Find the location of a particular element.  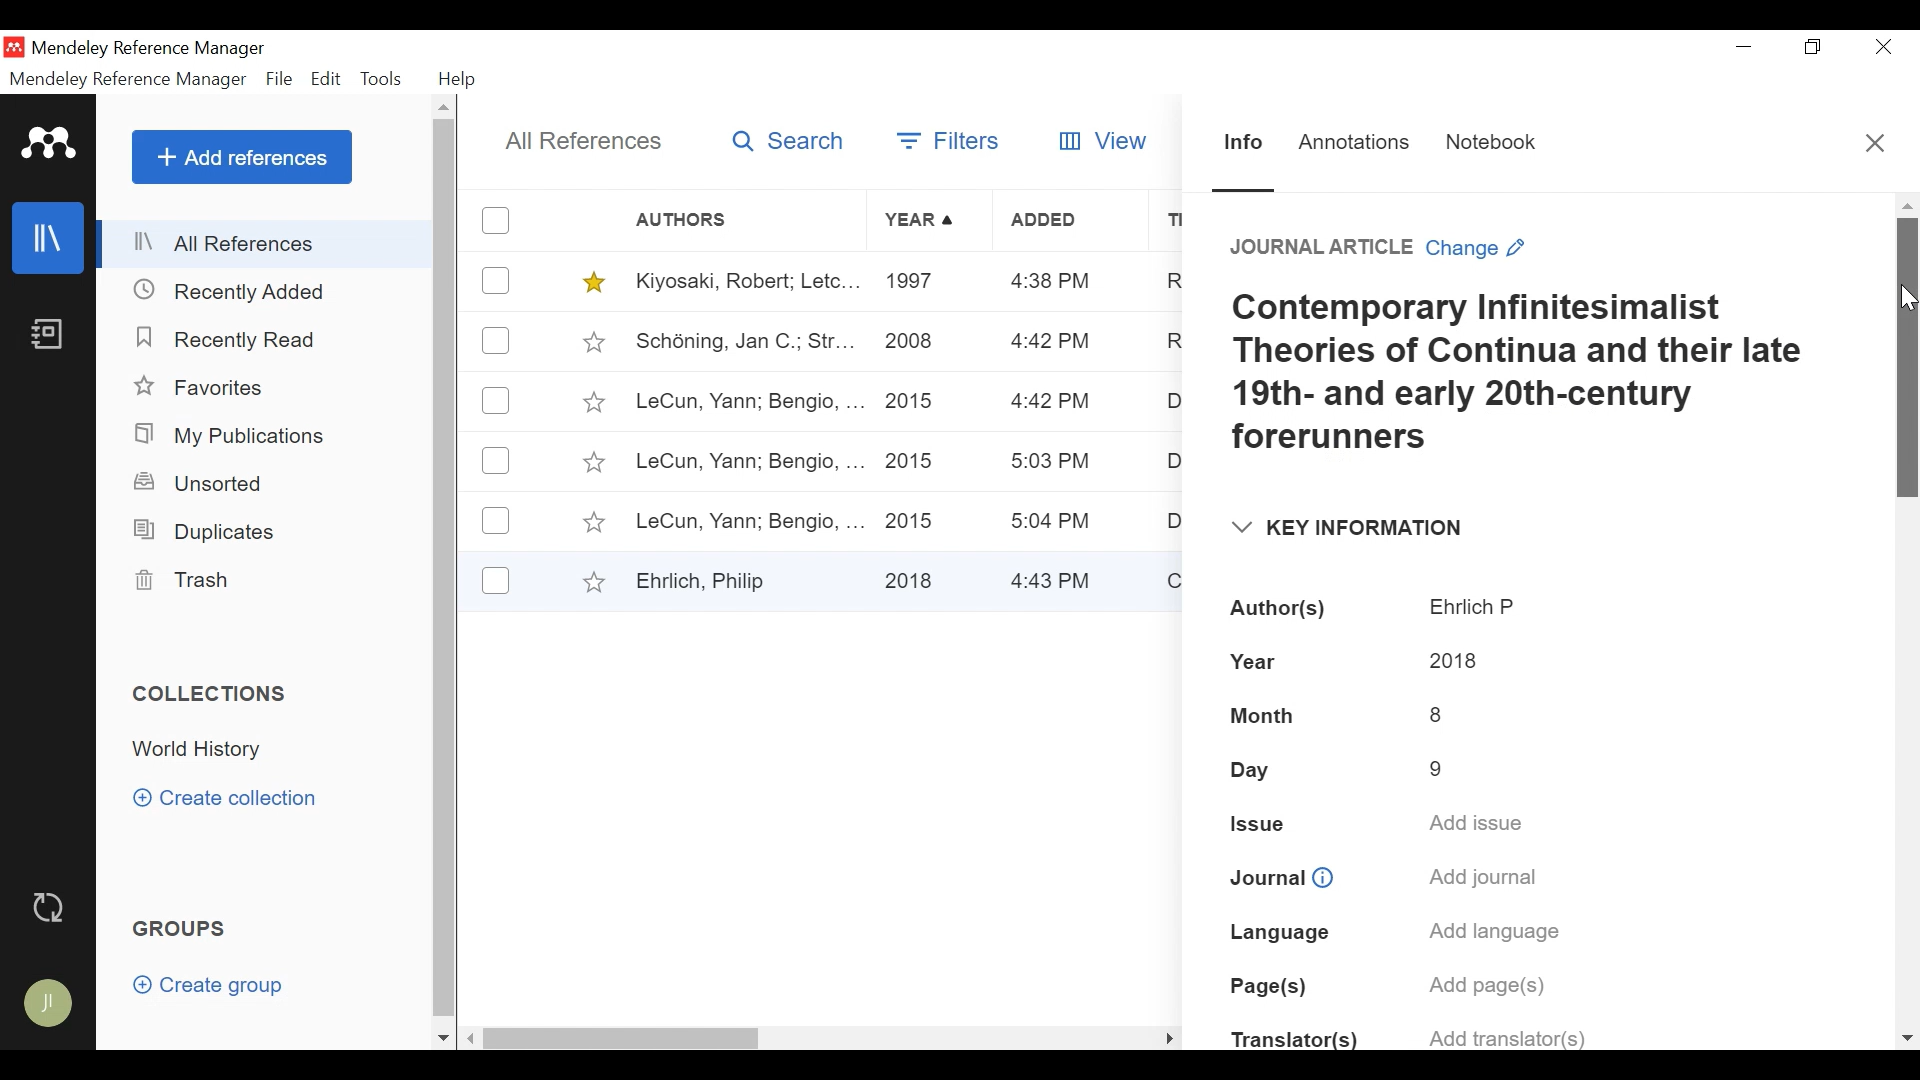

2008 is located at coordinates (911, 345).